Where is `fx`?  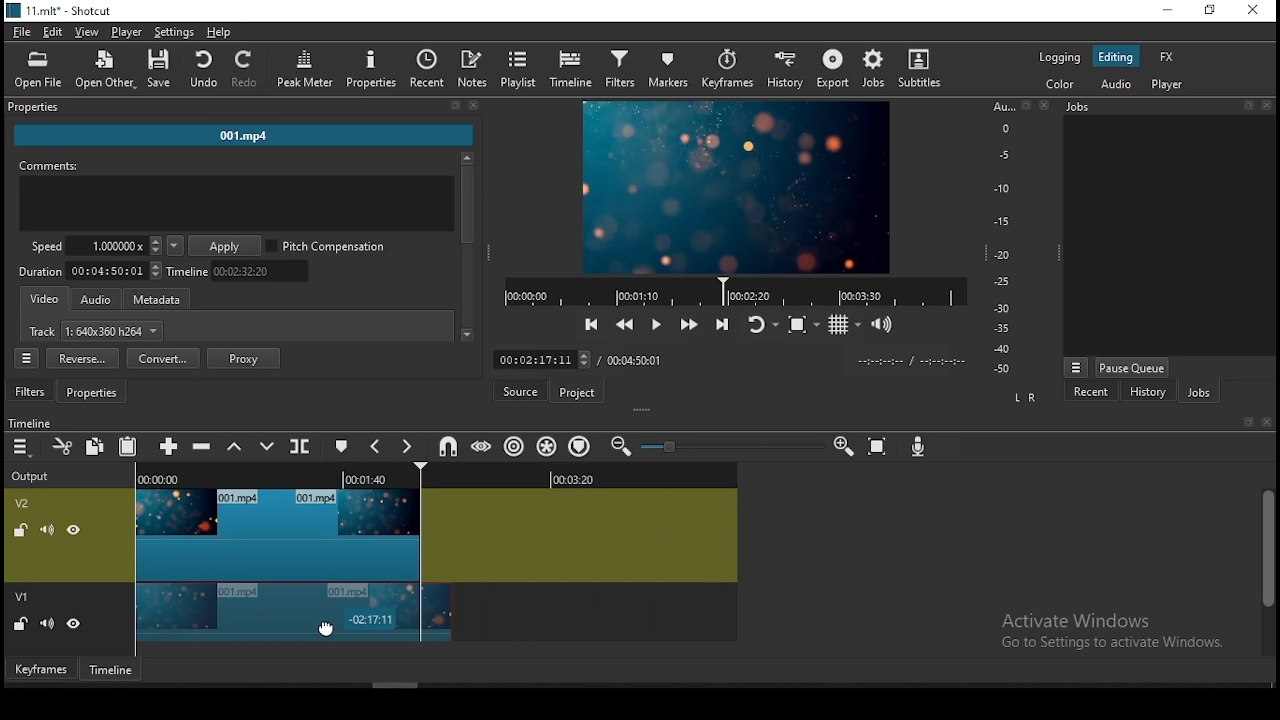 fx is located at coordinates (1170, 58).